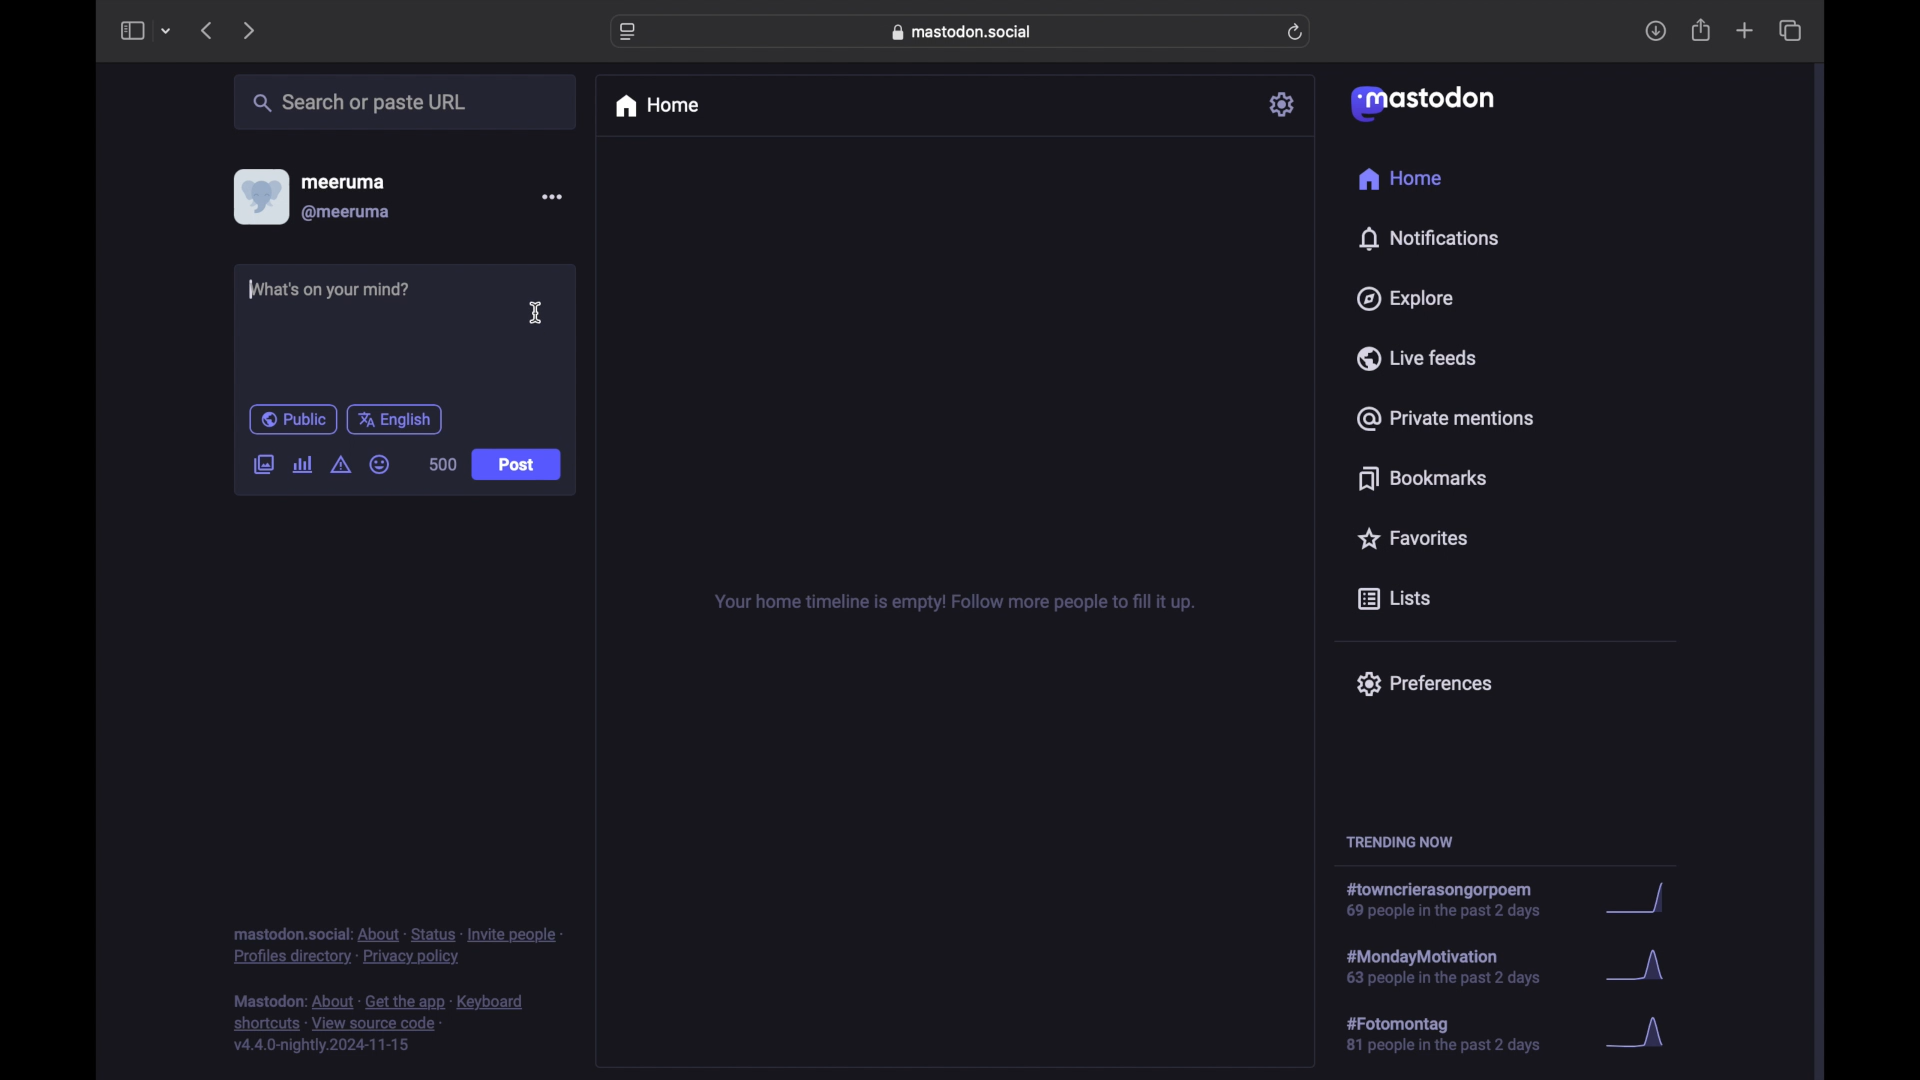 This screenshot has height=1080, width=1920. What do you see at coordinates (442, 464) in the screenshot?
I see `500` at bounding box center [442, 464].